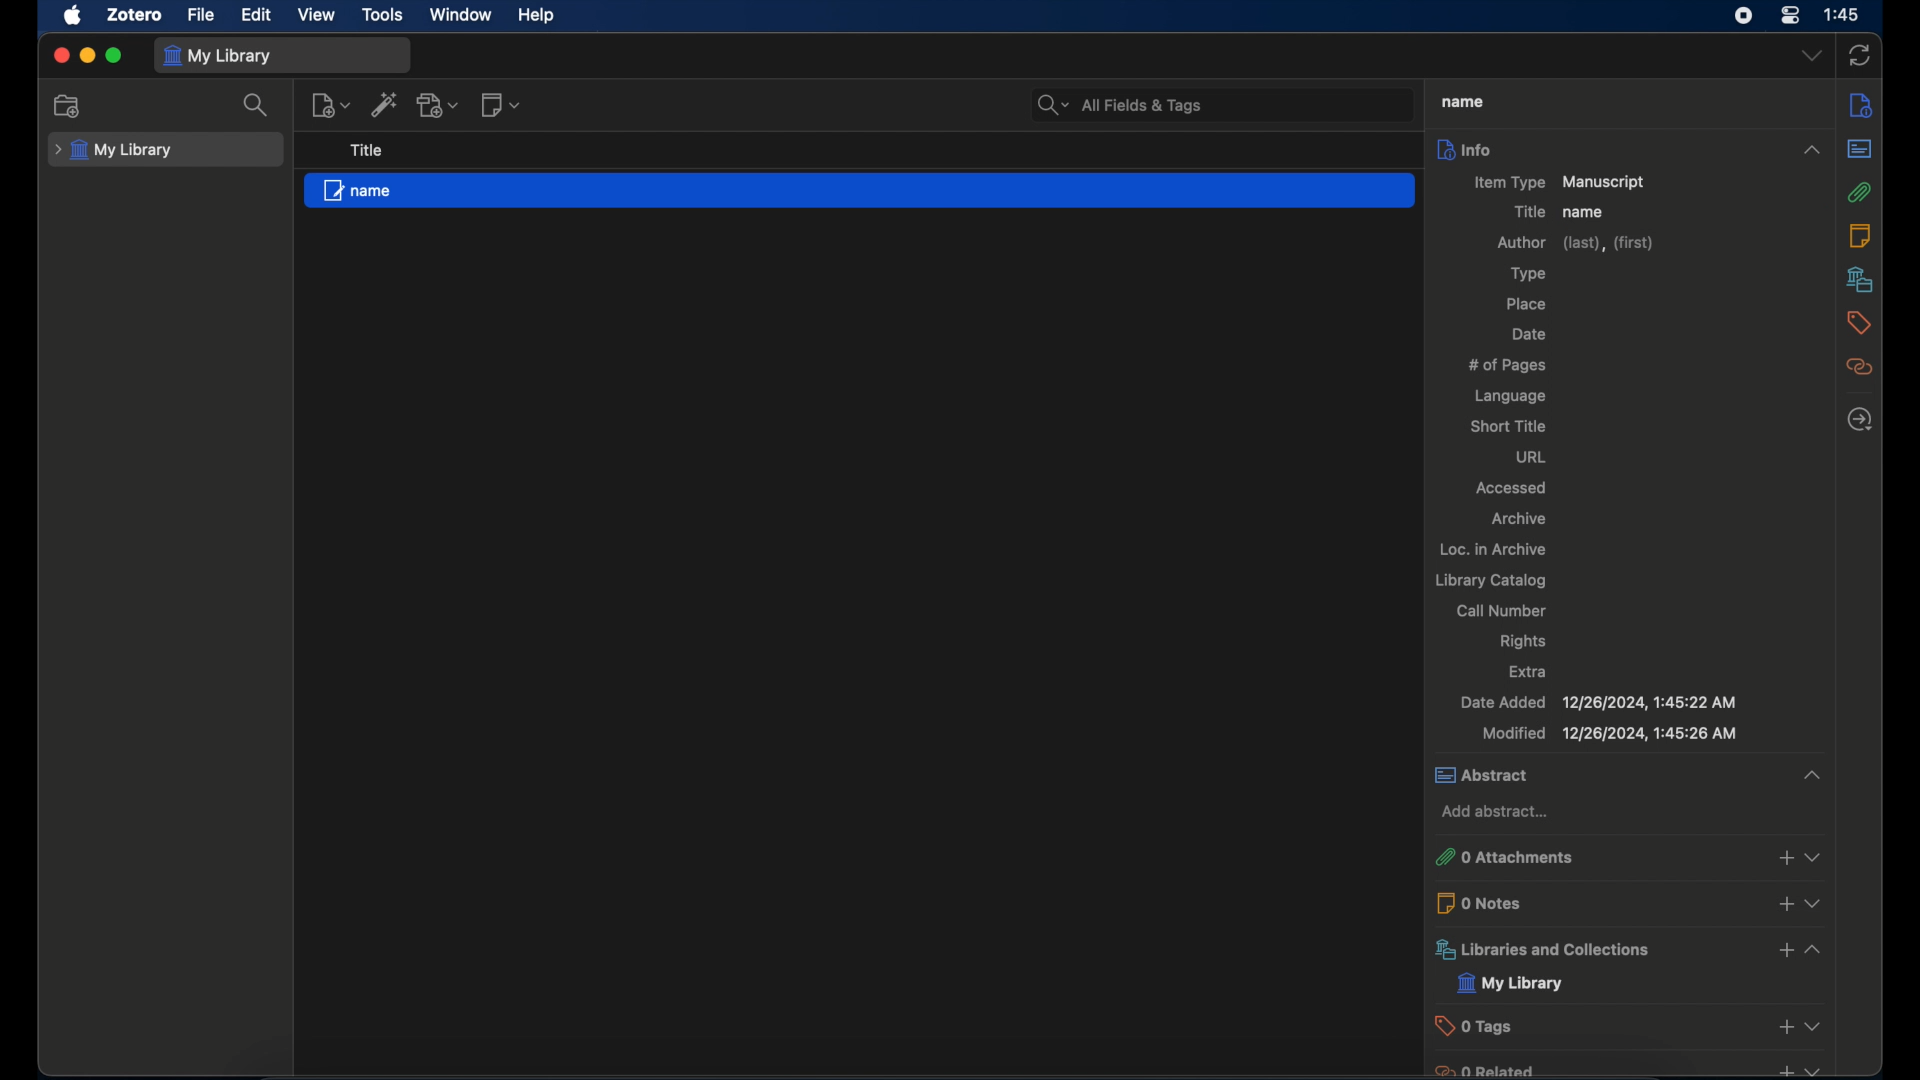  Describe the element at coordinates (1630, 149) in the screenshot. I see `info` at that location.